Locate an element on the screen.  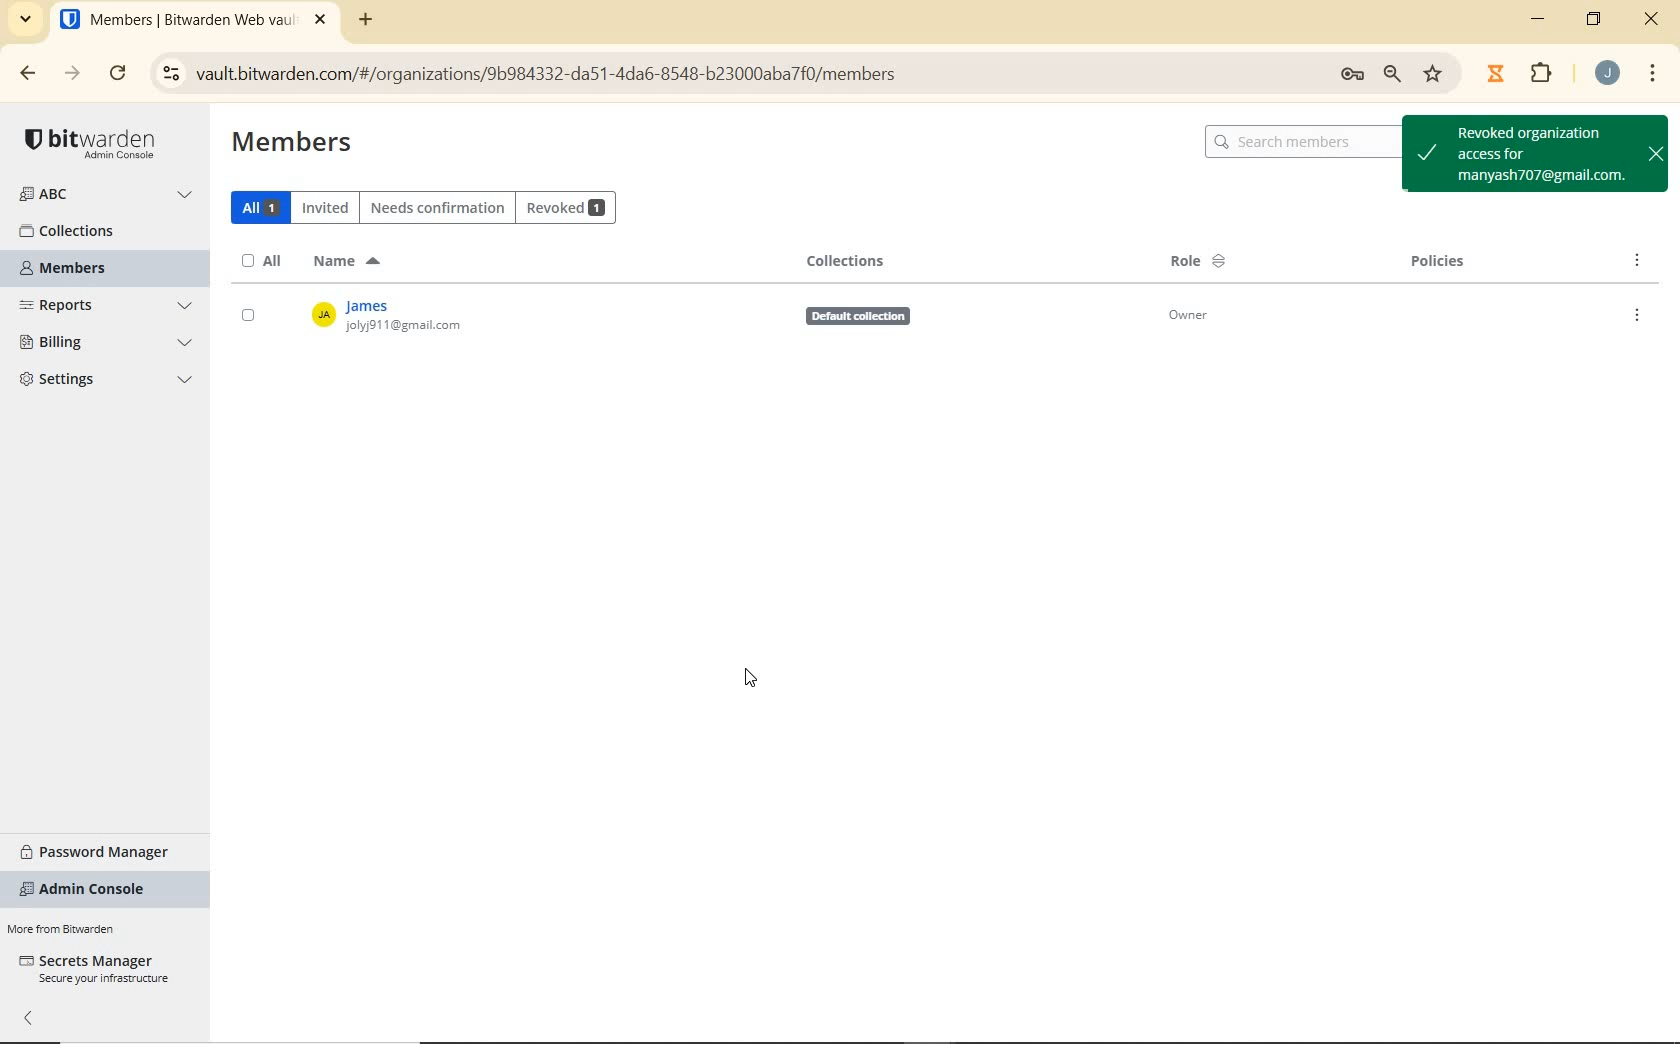
ACCOUNT NAME is located at coordinates (1610, 73).